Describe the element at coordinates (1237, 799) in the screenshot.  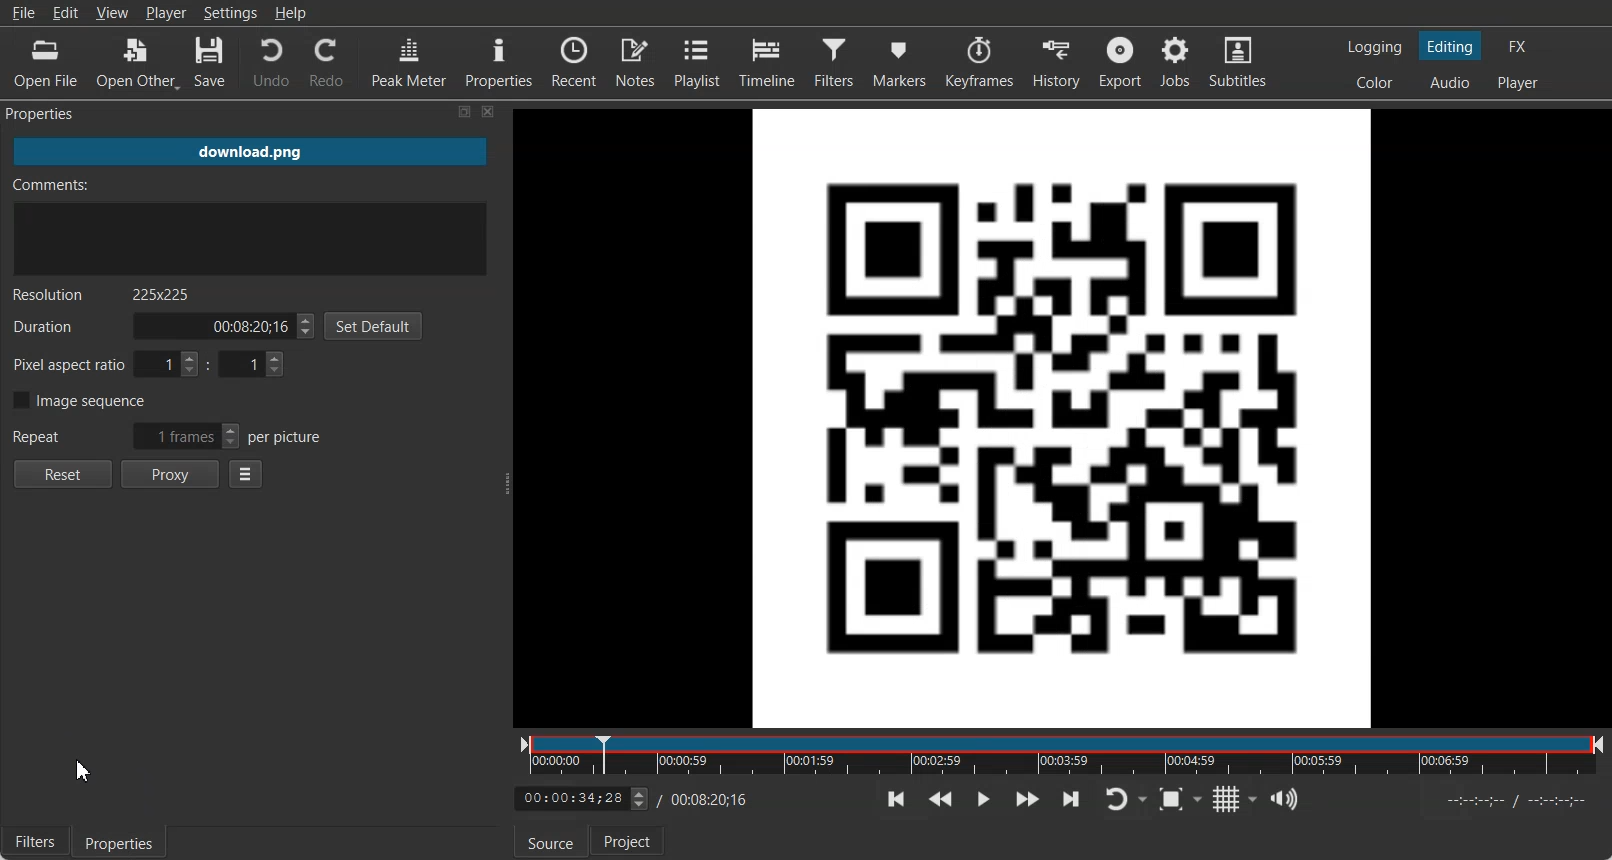
I see `Toggle grid display on the player` at that location.